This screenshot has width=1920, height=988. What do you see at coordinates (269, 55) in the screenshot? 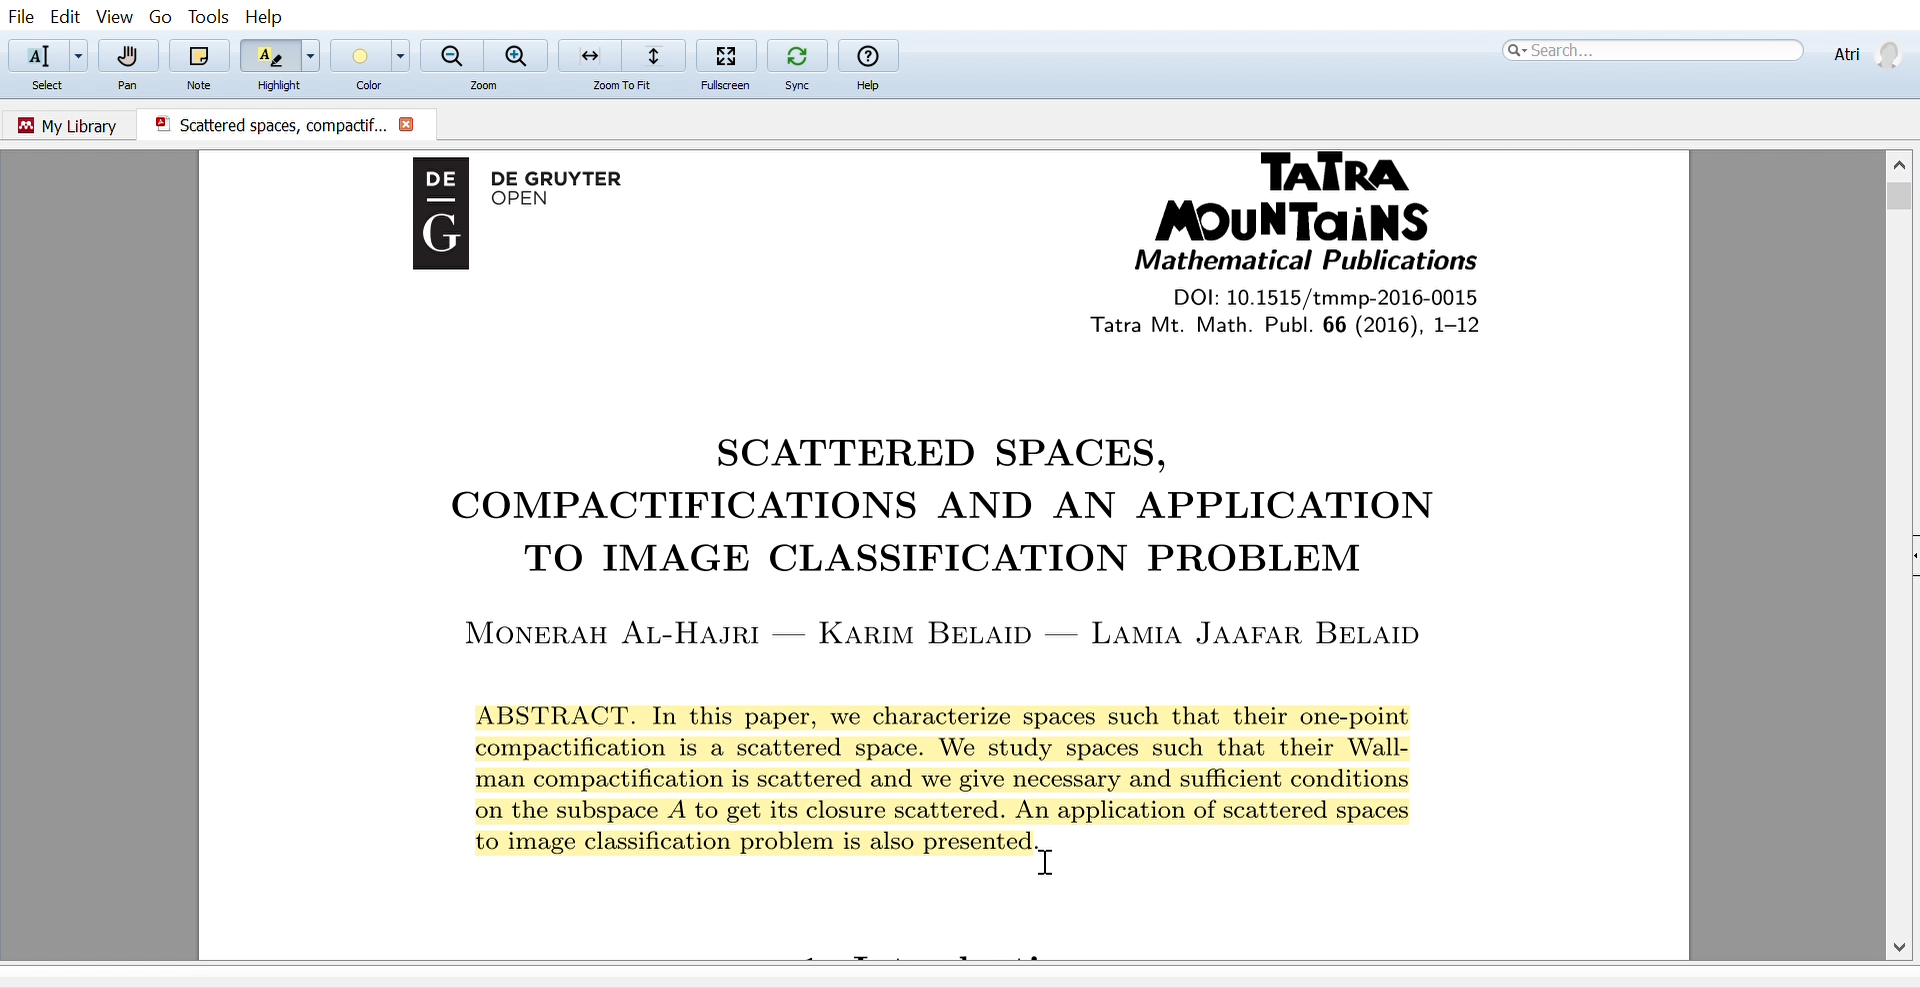
I see `Highlight` at bounding box center [269, 55].